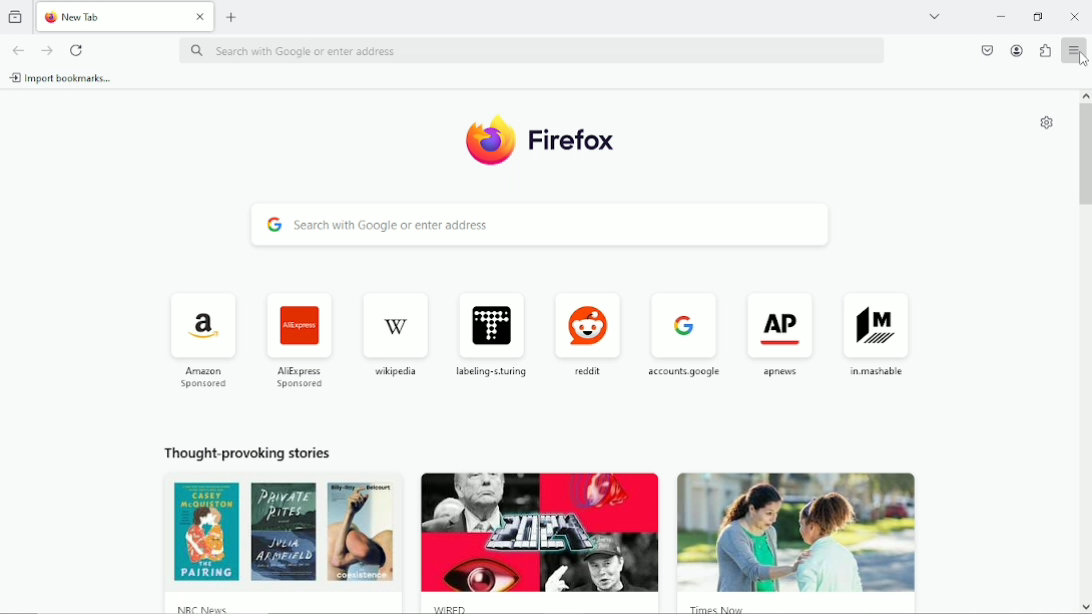 Image resolution: width=1092 pixels, height=614 pixels. What do you see at coordinates (538, 529) in the screenshot?
I see `image` at bounding box center [538, 529].